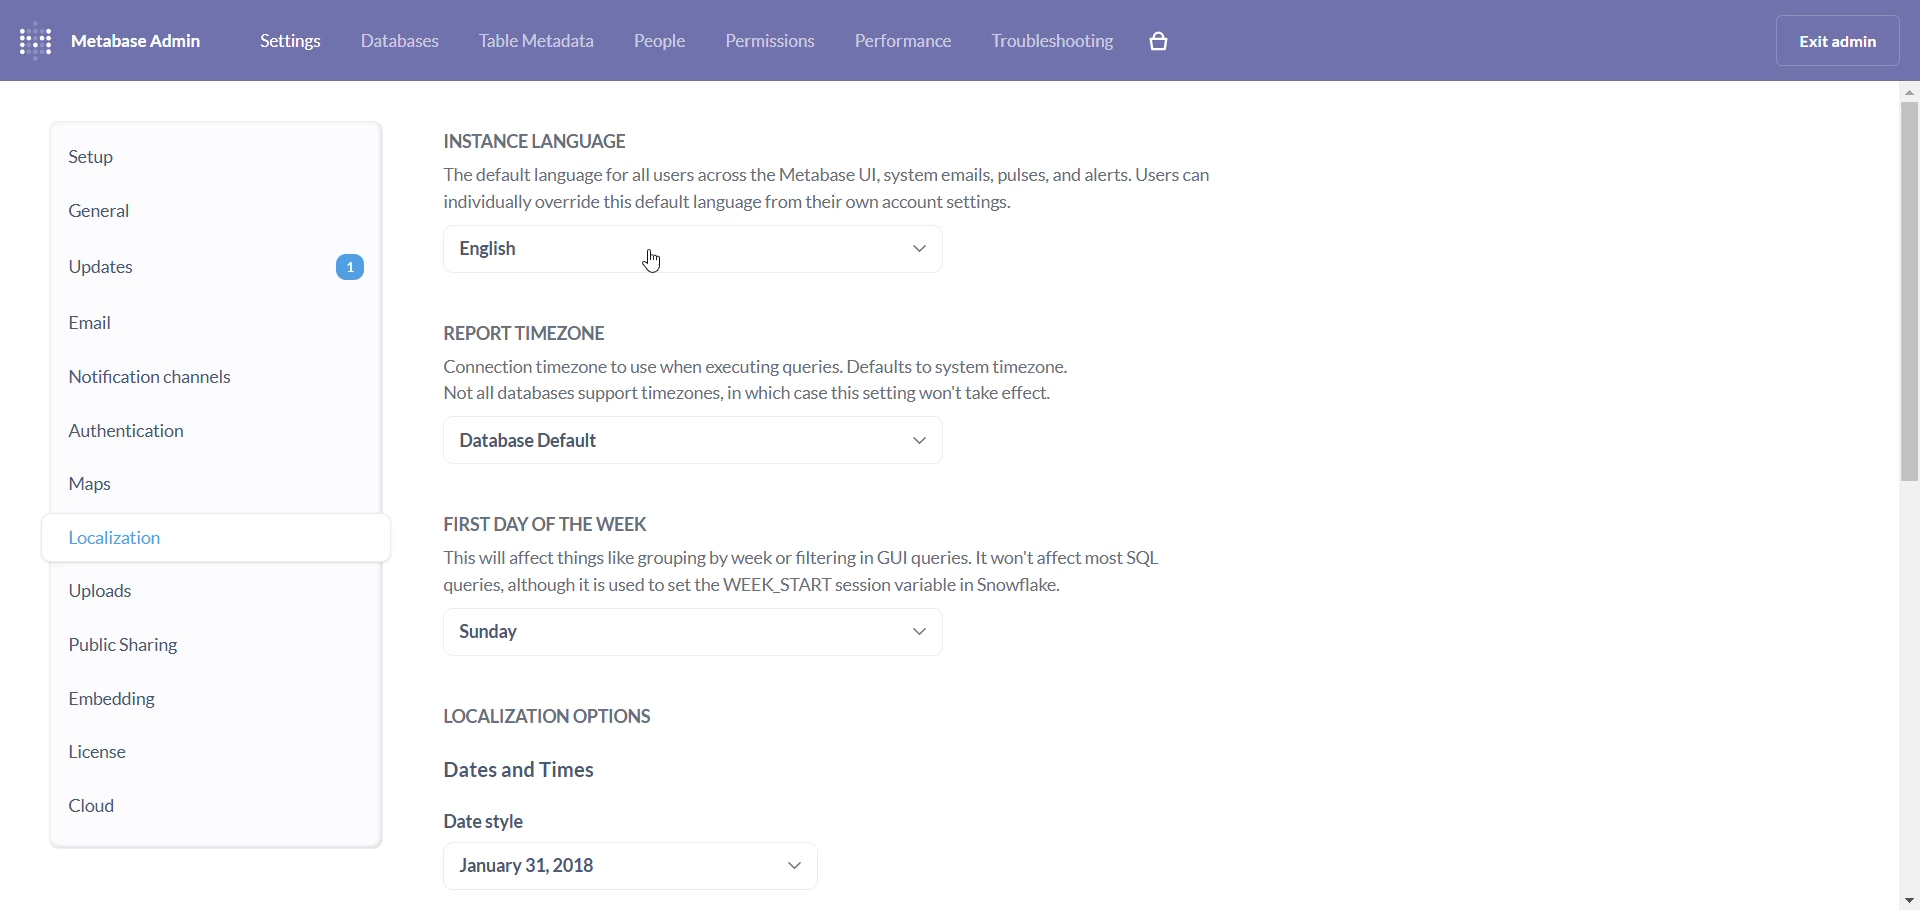 This screenshot has height=910, width=1920. I want to click on general, so click(185, 212).